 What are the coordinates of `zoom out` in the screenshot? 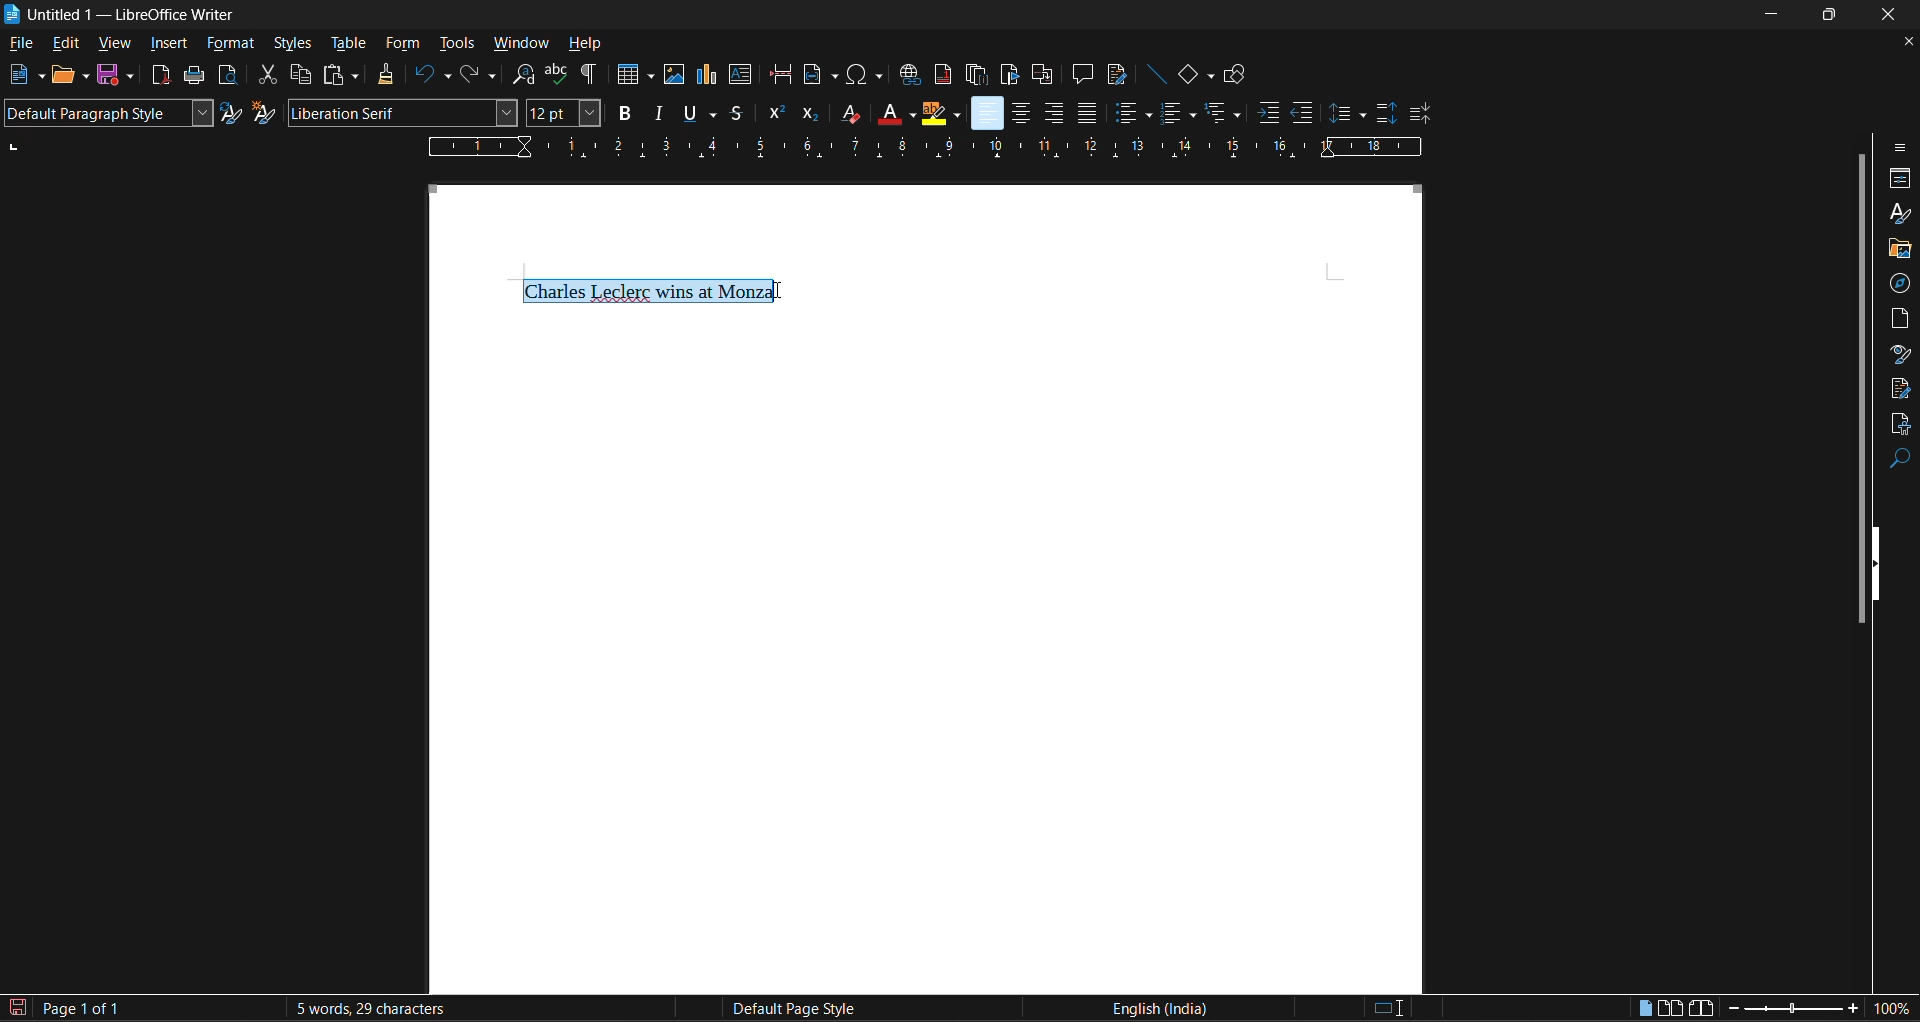 It's located at (1728, 1010).